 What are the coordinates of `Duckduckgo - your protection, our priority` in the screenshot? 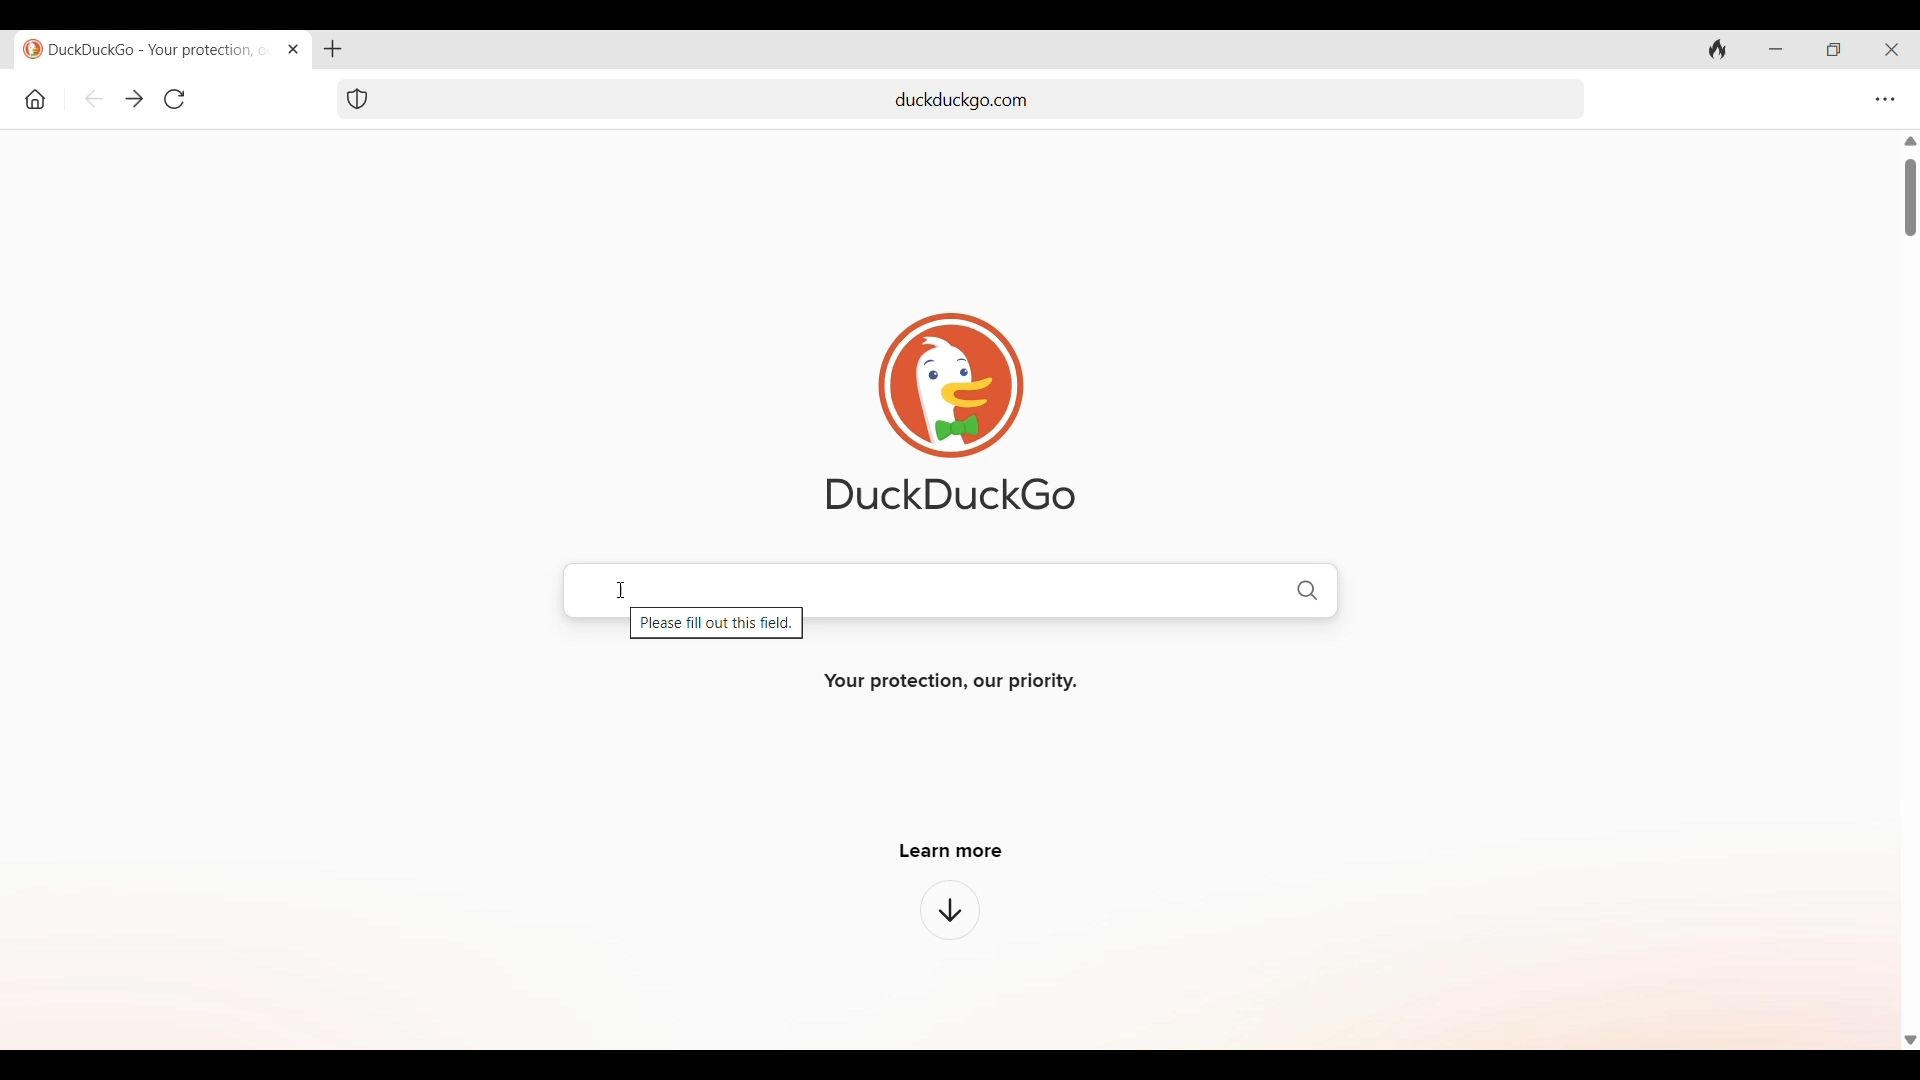 It's located at (142, 49).